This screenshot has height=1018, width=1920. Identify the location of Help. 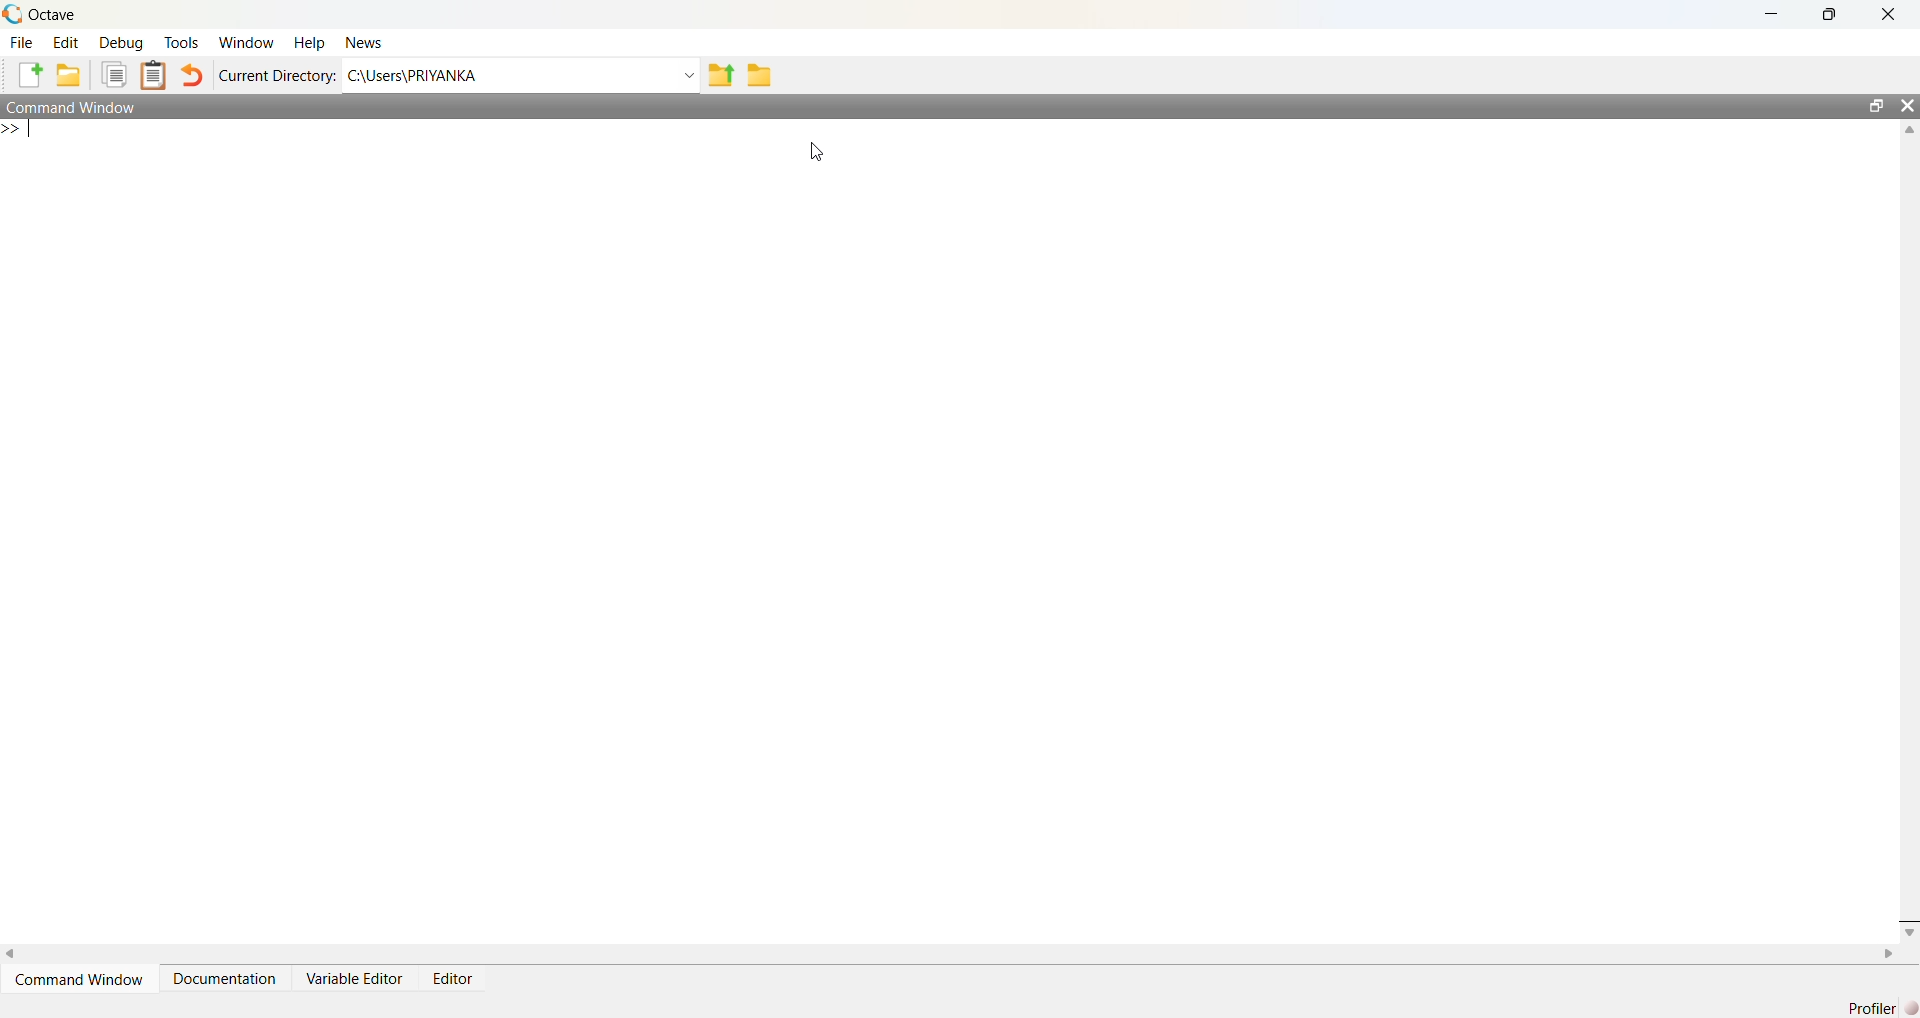
(310, 41).